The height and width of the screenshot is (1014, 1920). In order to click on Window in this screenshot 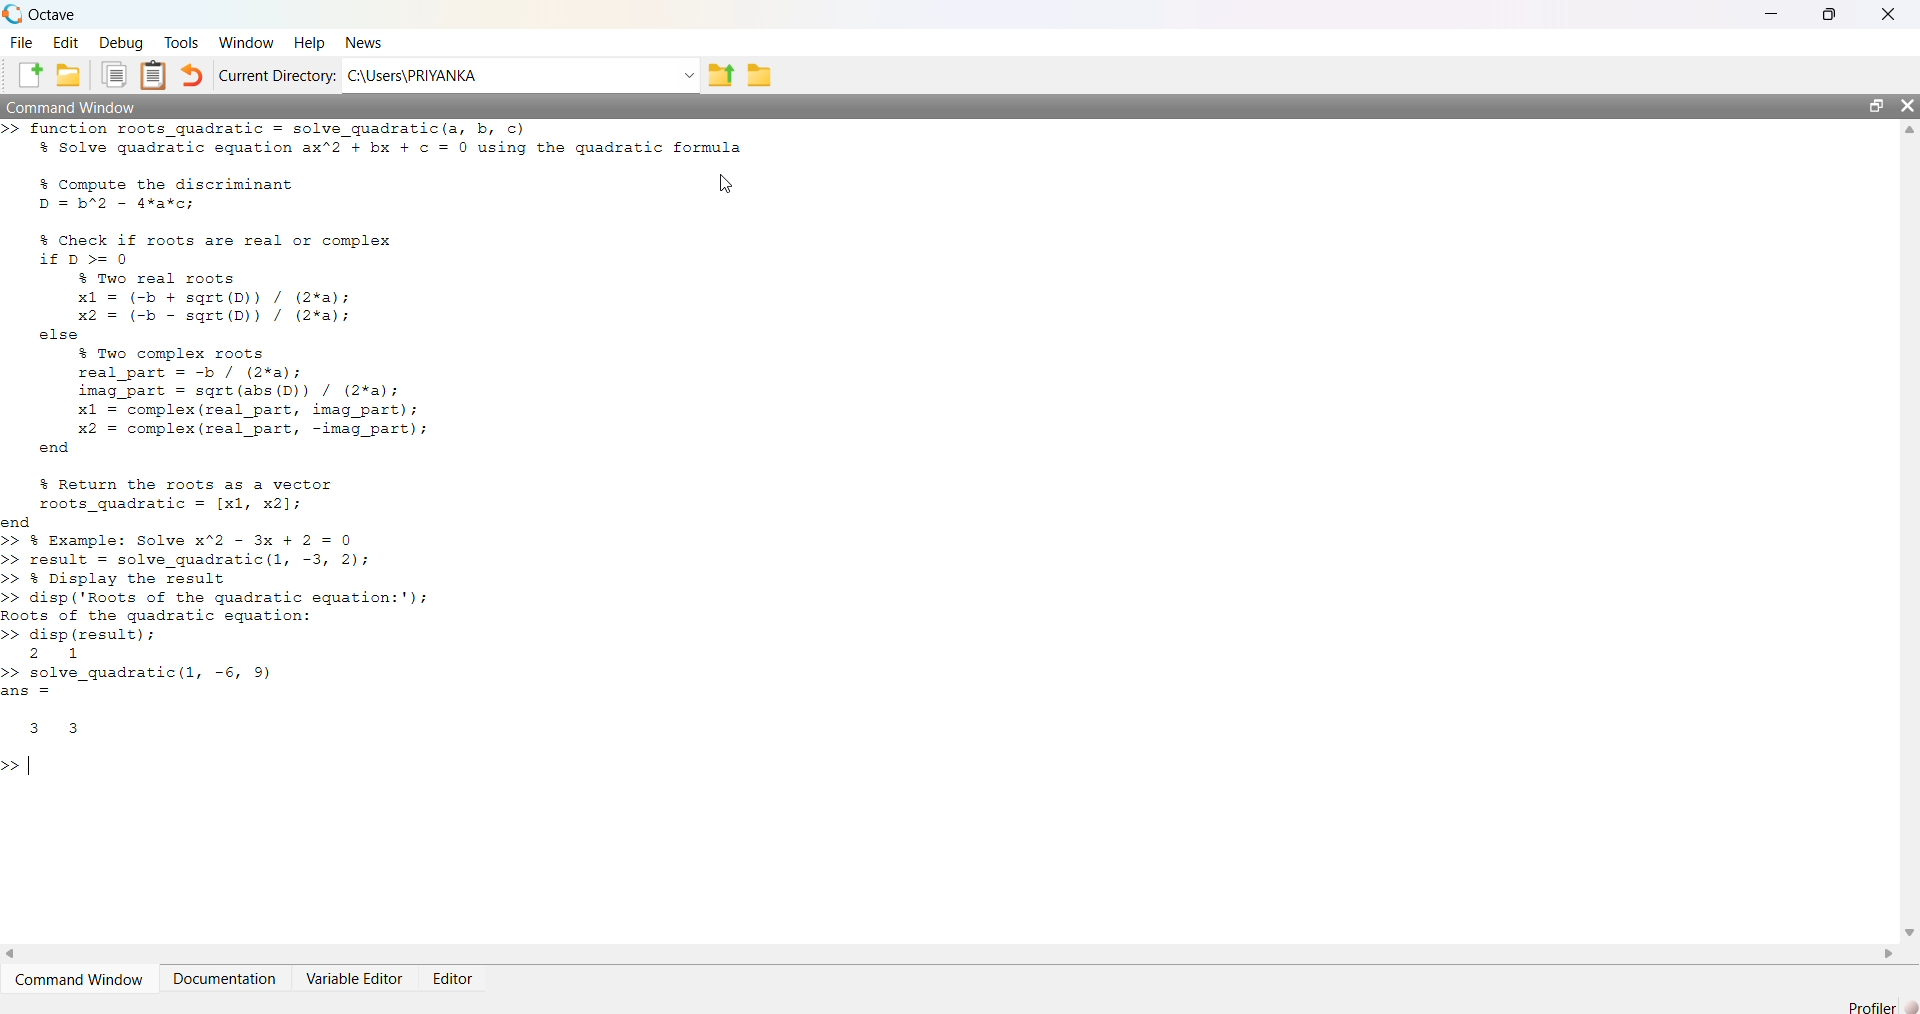, I will do `click(245, 41)`.